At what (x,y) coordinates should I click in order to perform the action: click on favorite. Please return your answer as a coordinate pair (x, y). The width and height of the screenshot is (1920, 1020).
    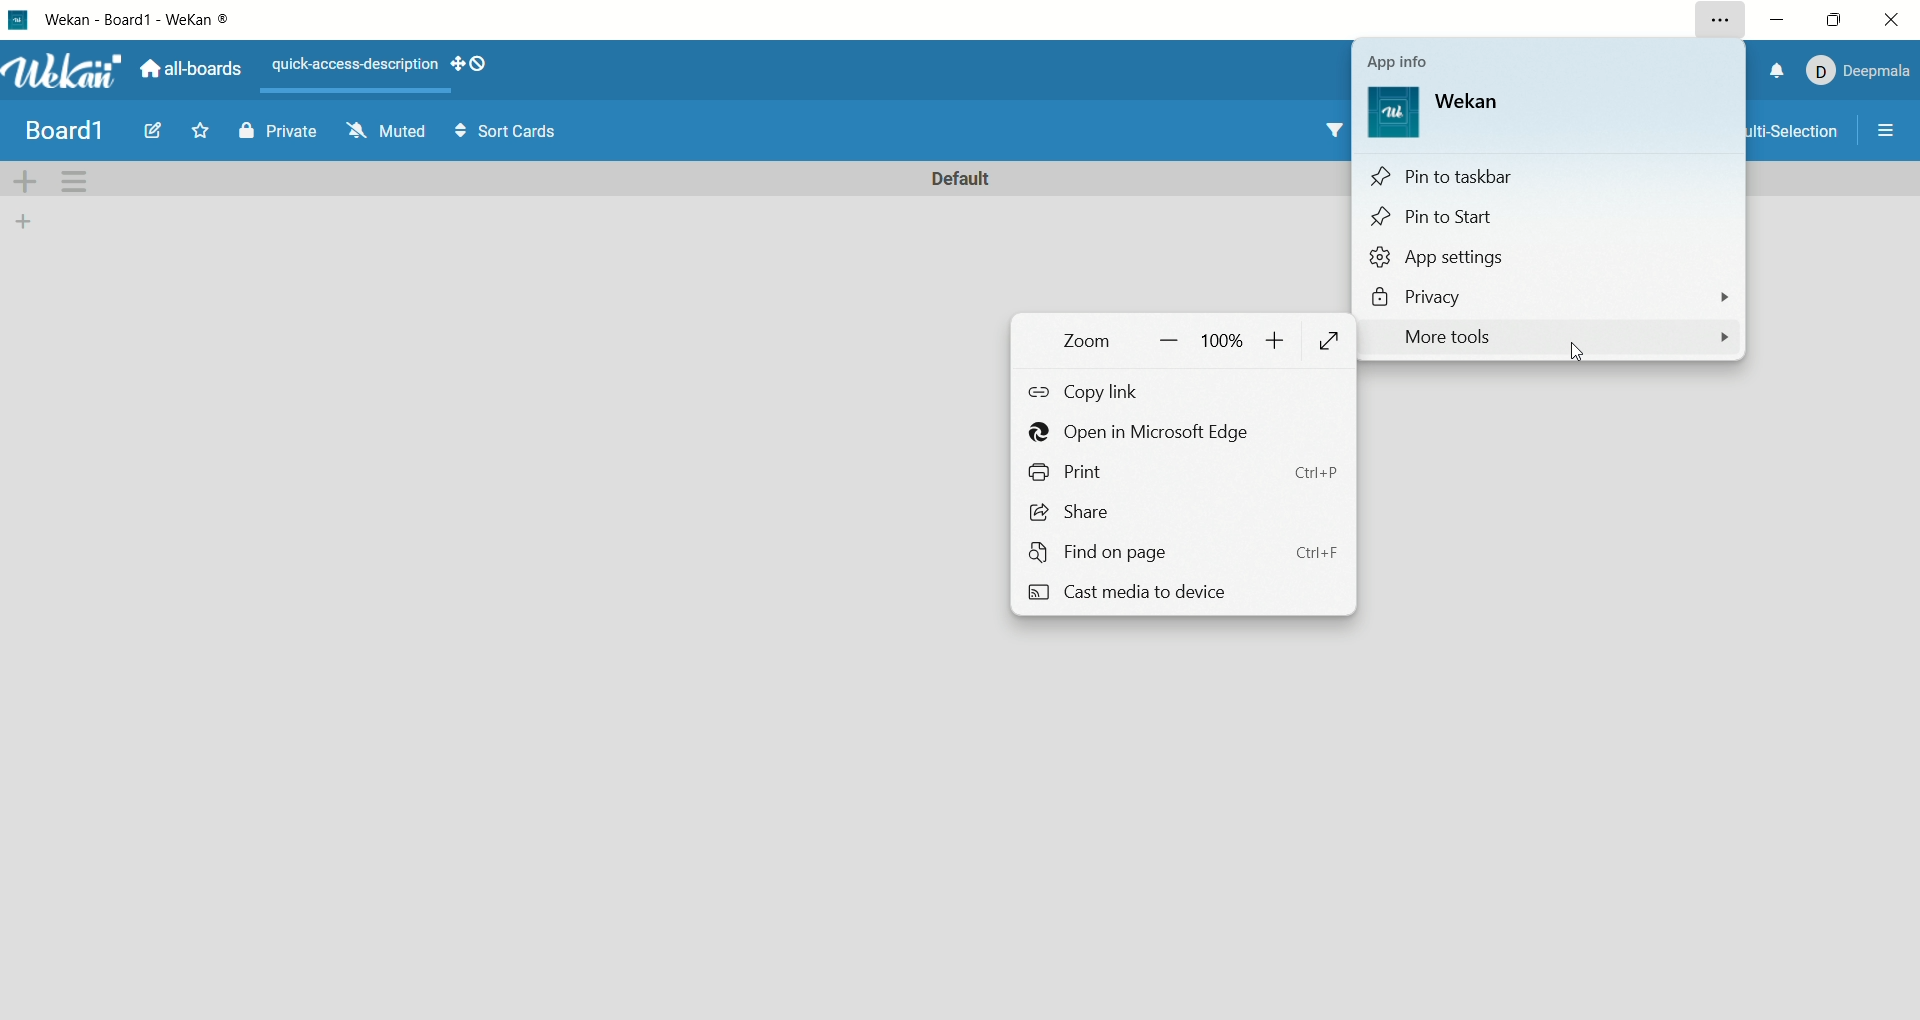
    Looking at the image, I should click on (203, 129).